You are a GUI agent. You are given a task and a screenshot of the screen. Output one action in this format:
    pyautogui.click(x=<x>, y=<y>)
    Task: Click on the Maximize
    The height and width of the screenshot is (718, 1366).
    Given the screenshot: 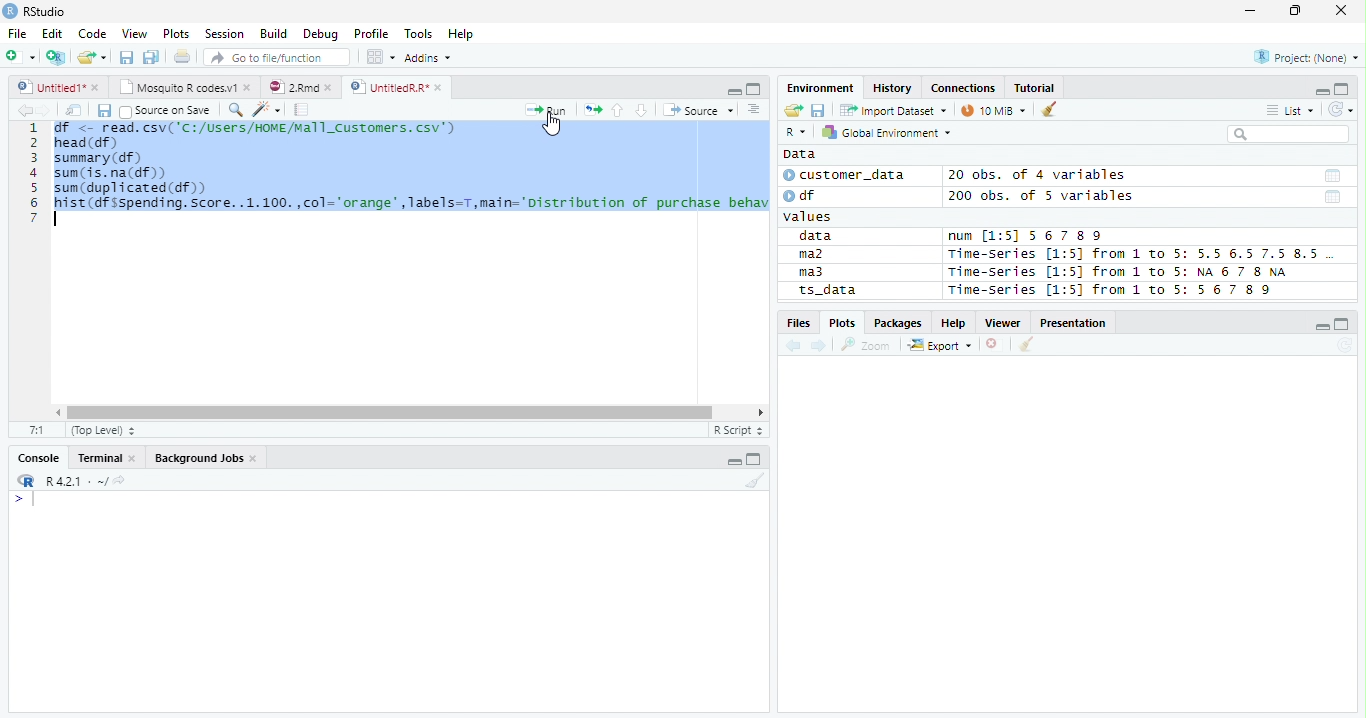 What is the action you would take?
    pyautogui.click(x=756, y=460)
    